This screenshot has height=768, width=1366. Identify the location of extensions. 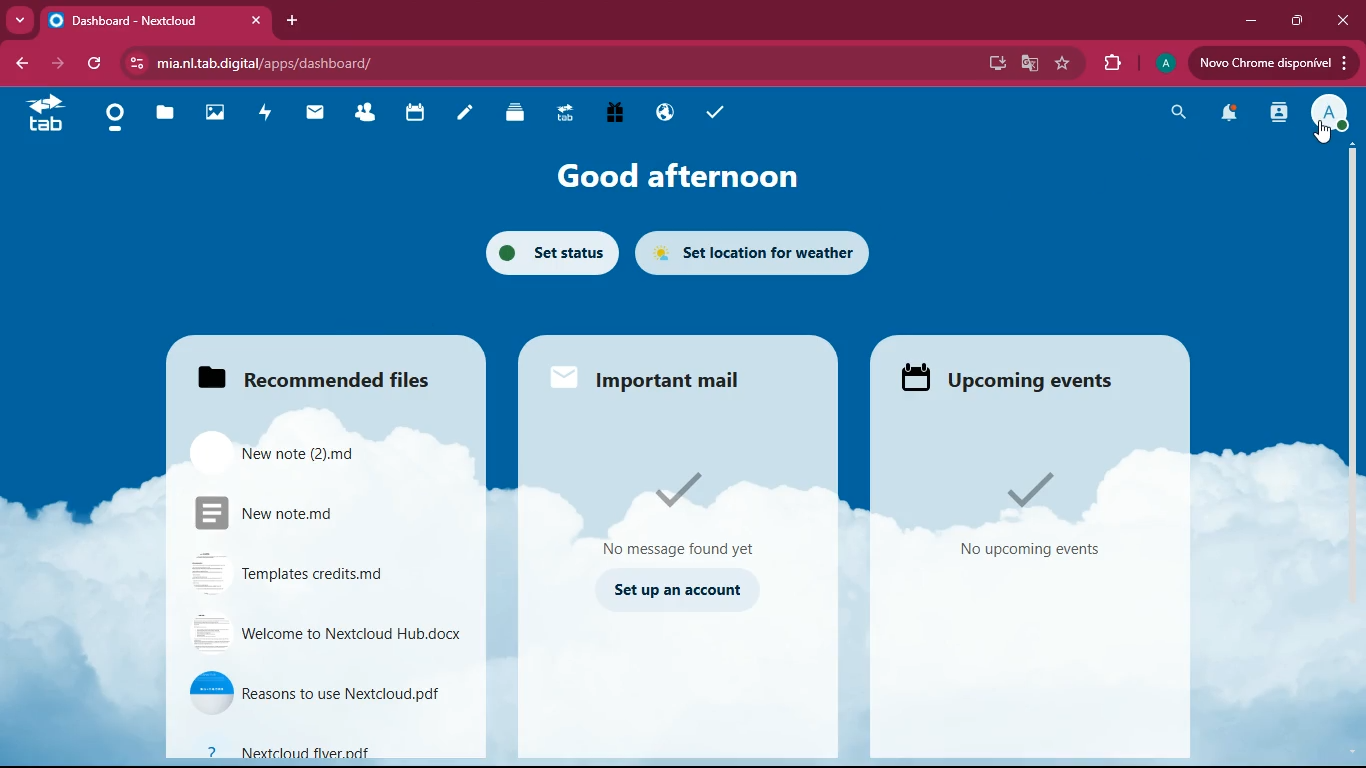
(1112, 64).